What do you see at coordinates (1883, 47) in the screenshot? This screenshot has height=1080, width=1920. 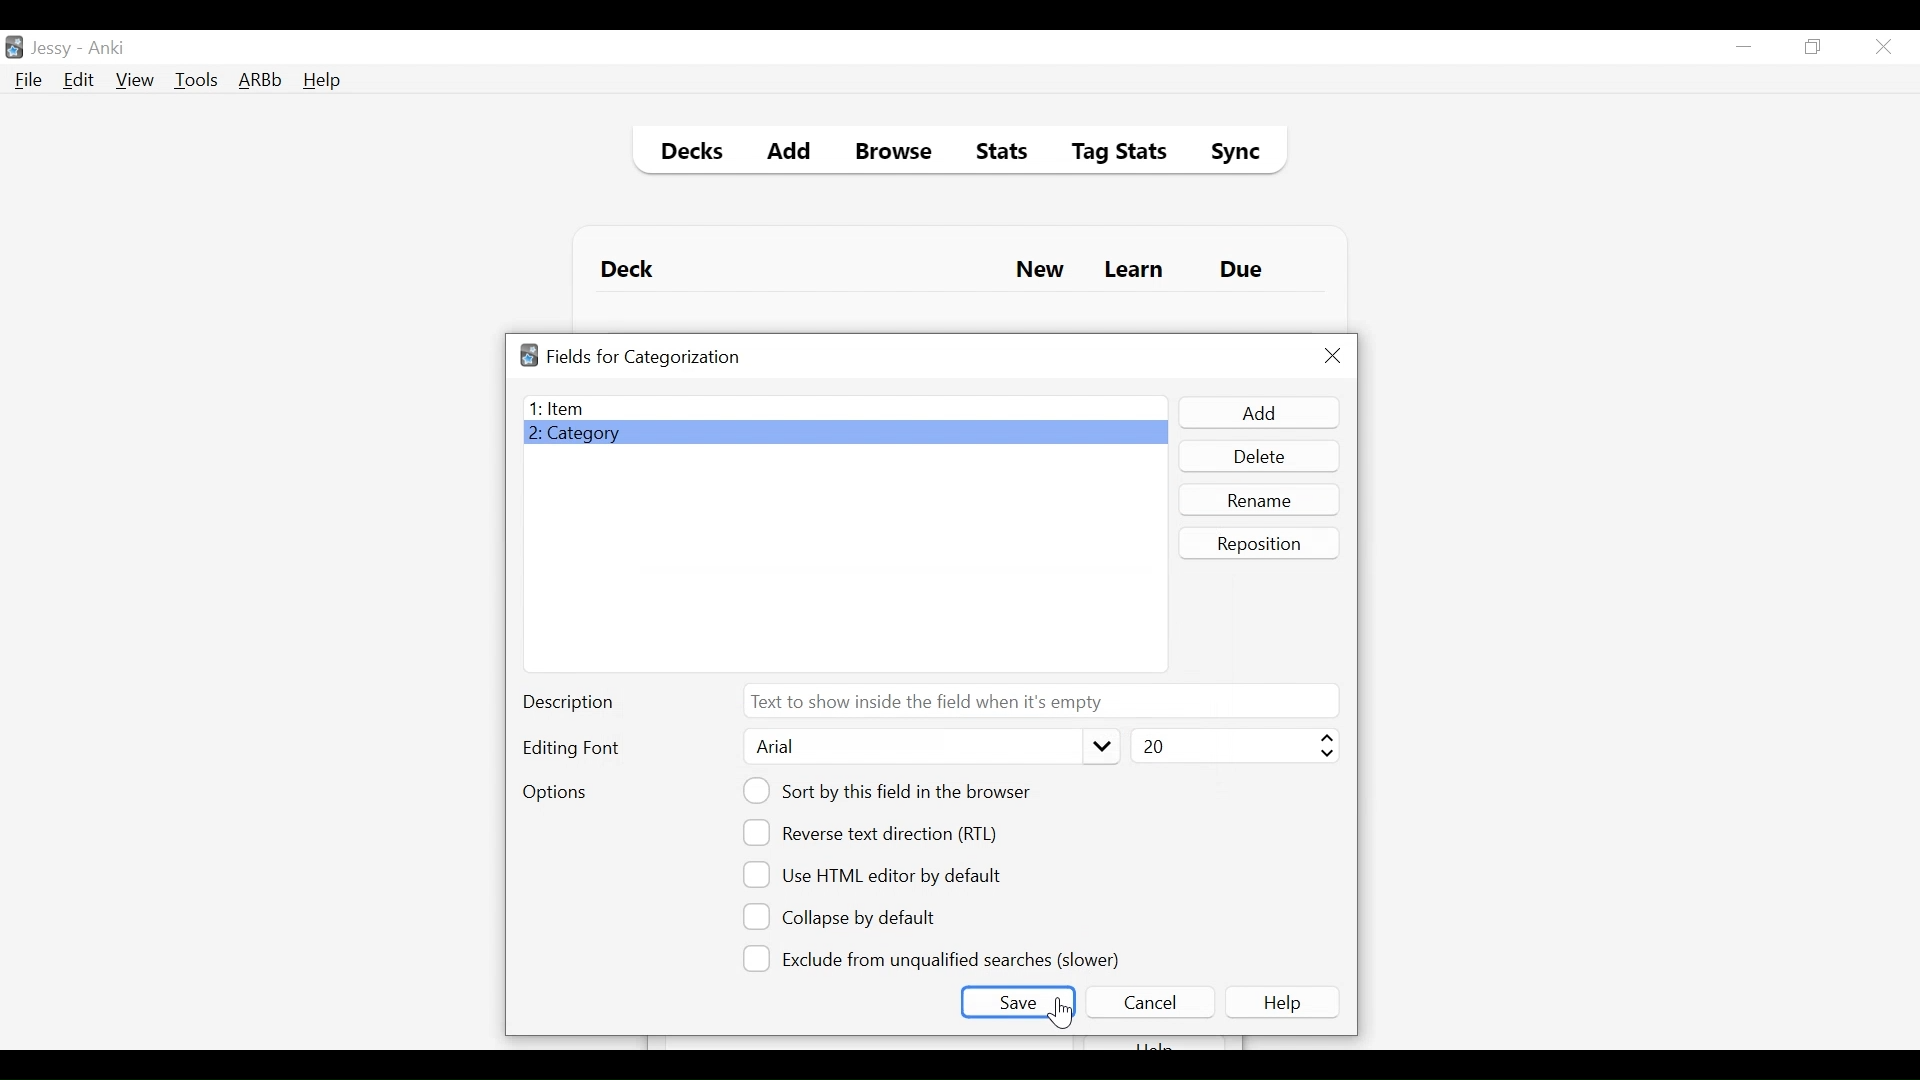 I see `Close` at bounding box center [1883, 47].